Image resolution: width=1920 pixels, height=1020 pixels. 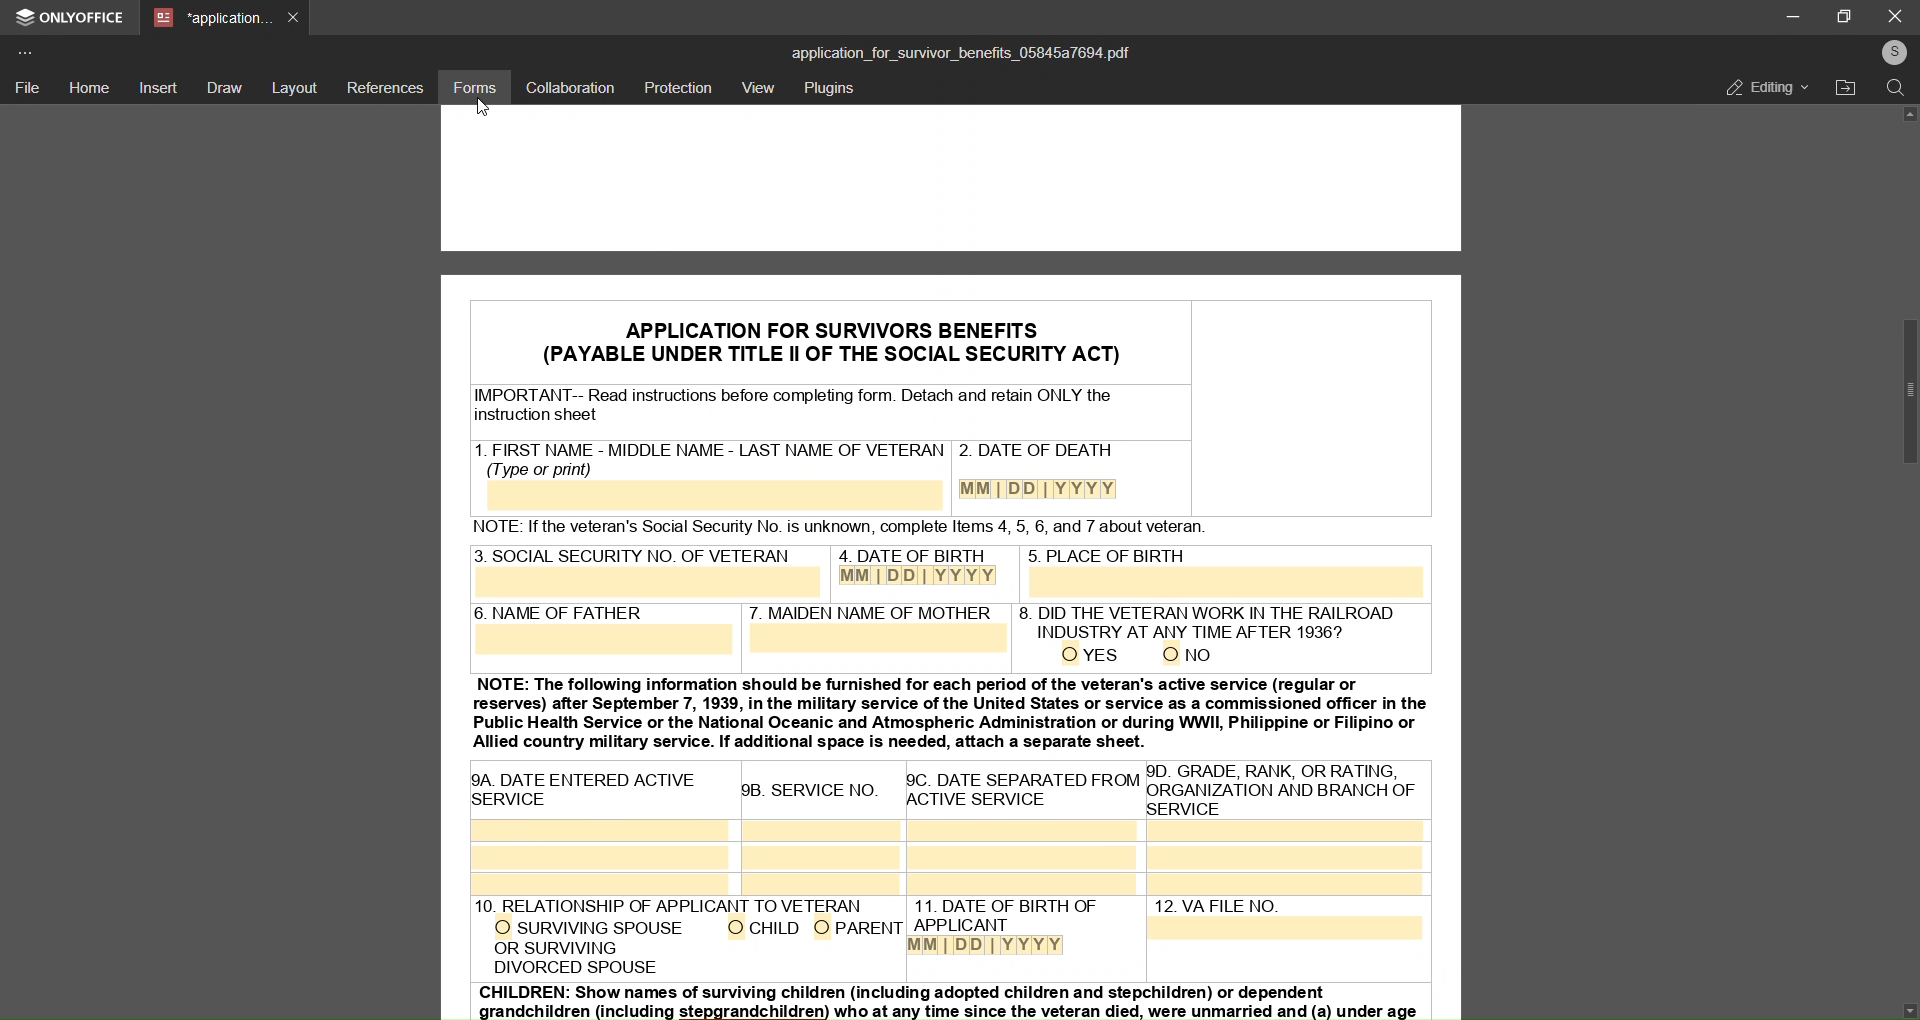 I want to click on title, so click(x=960, y=51).